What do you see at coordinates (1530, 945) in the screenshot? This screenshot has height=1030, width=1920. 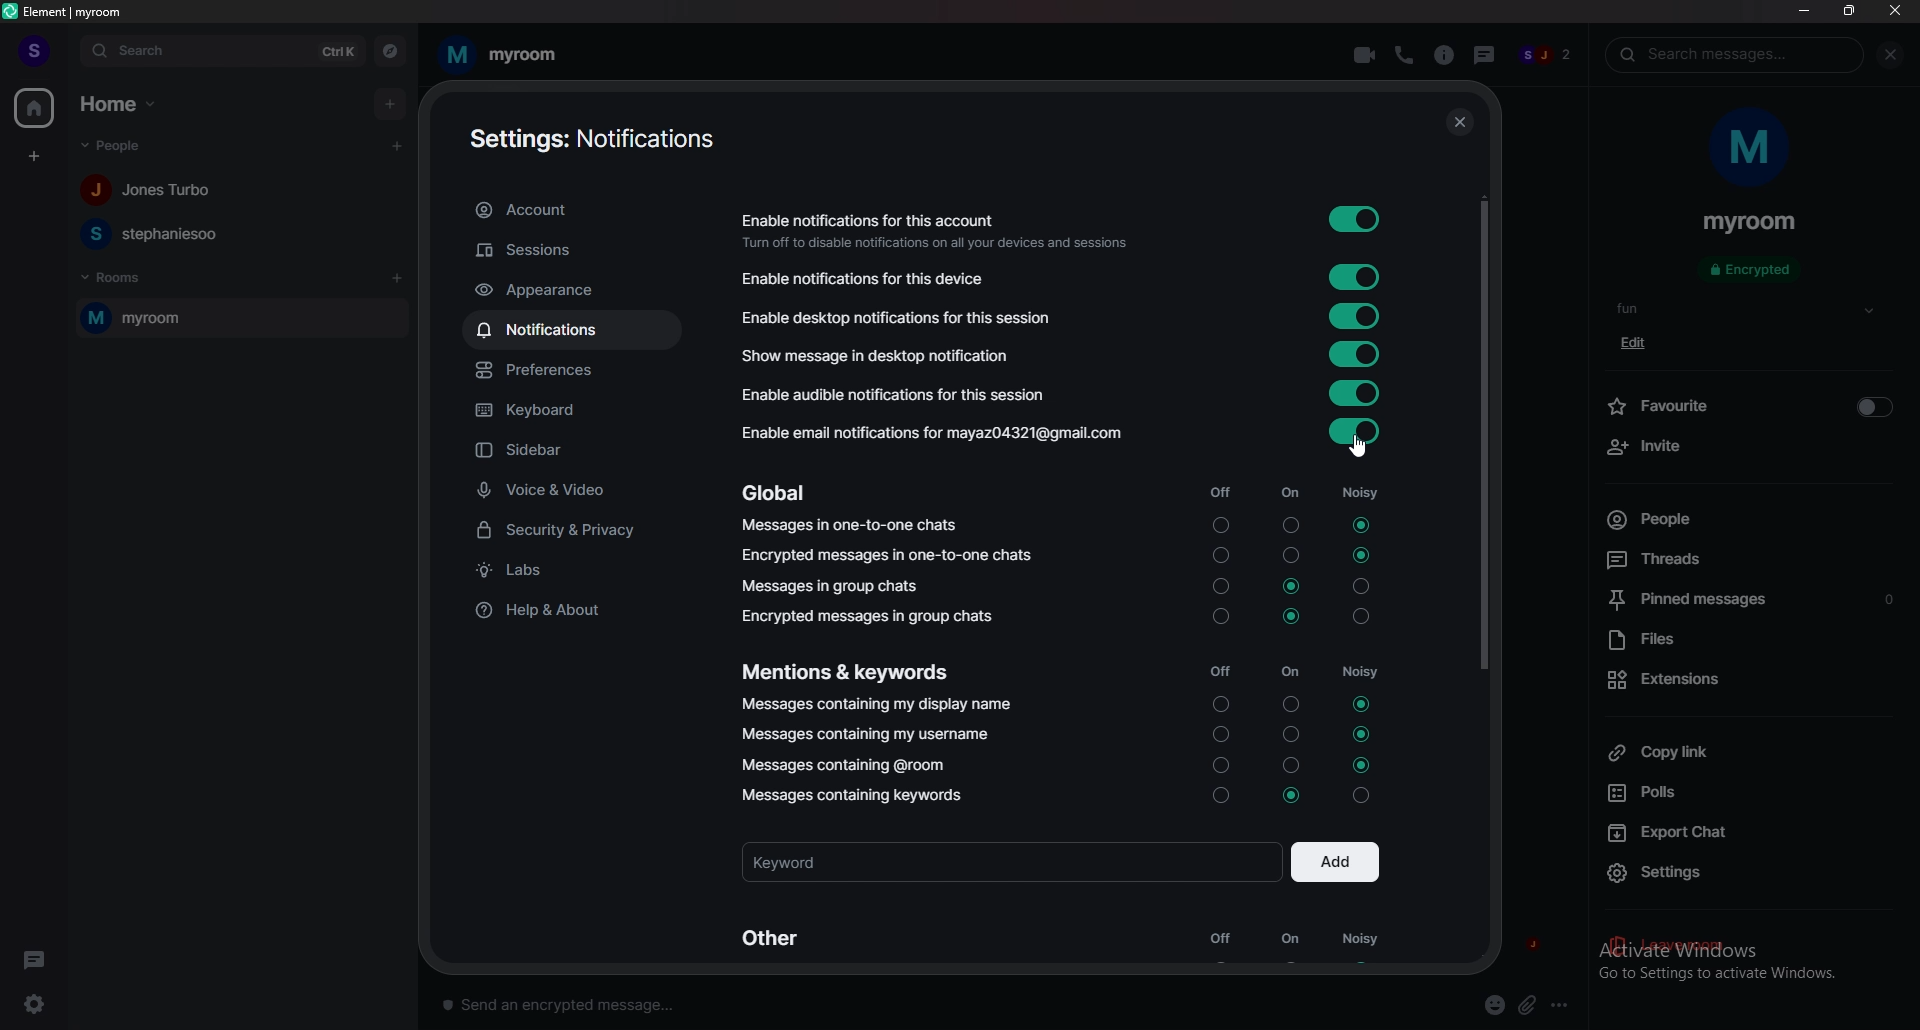 I see `j` at bounding box center [1530, 945].